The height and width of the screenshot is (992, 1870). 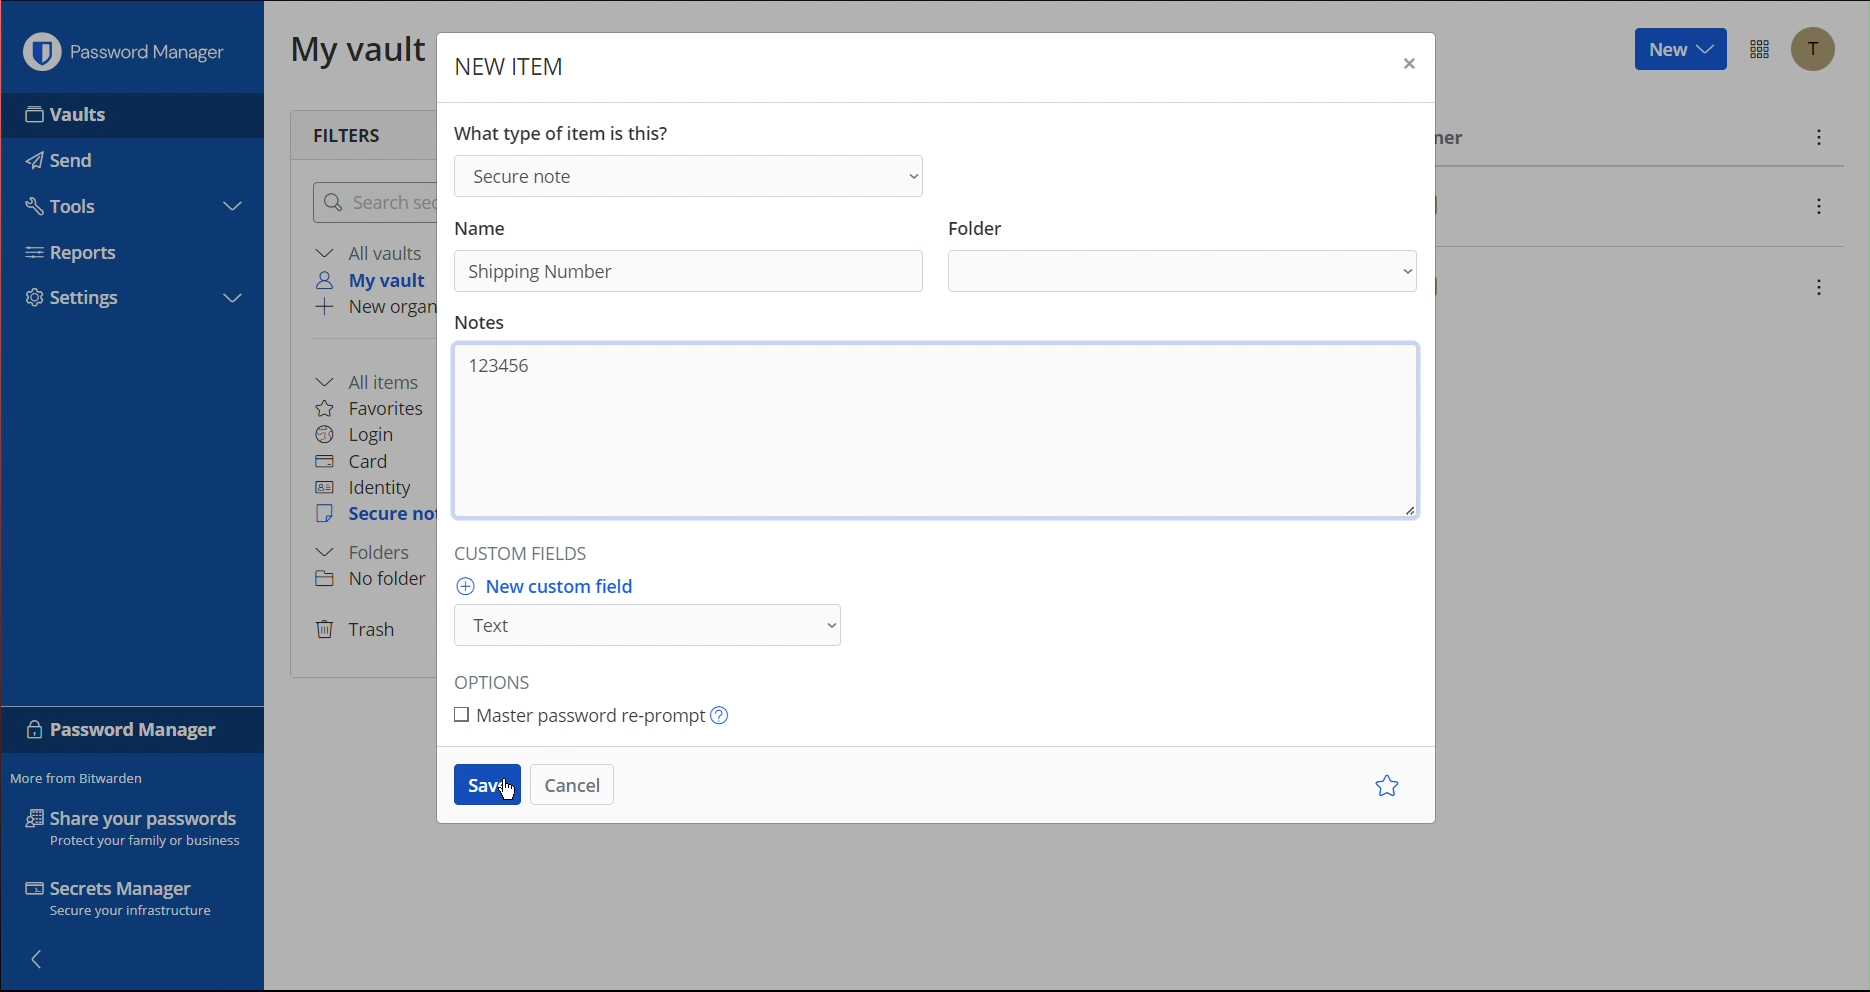 I want to click on What type of item is this?, so click(x=567, y=130).